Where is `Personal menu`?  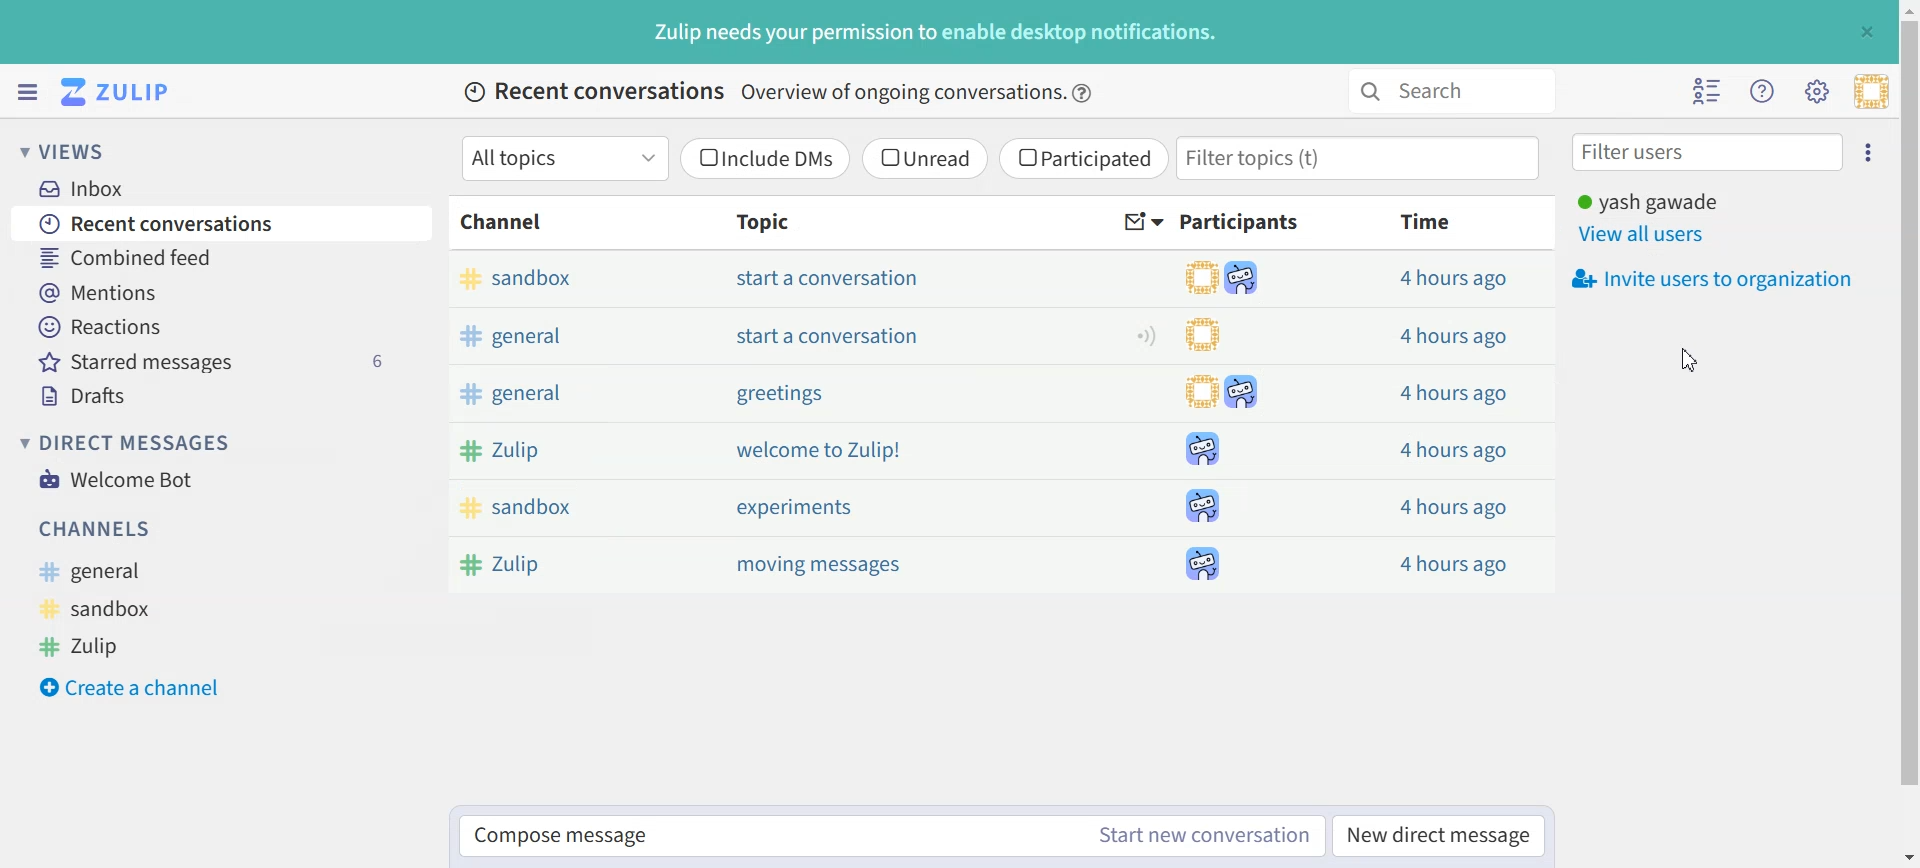 Personal menu is located at coordinates (1871, 91).